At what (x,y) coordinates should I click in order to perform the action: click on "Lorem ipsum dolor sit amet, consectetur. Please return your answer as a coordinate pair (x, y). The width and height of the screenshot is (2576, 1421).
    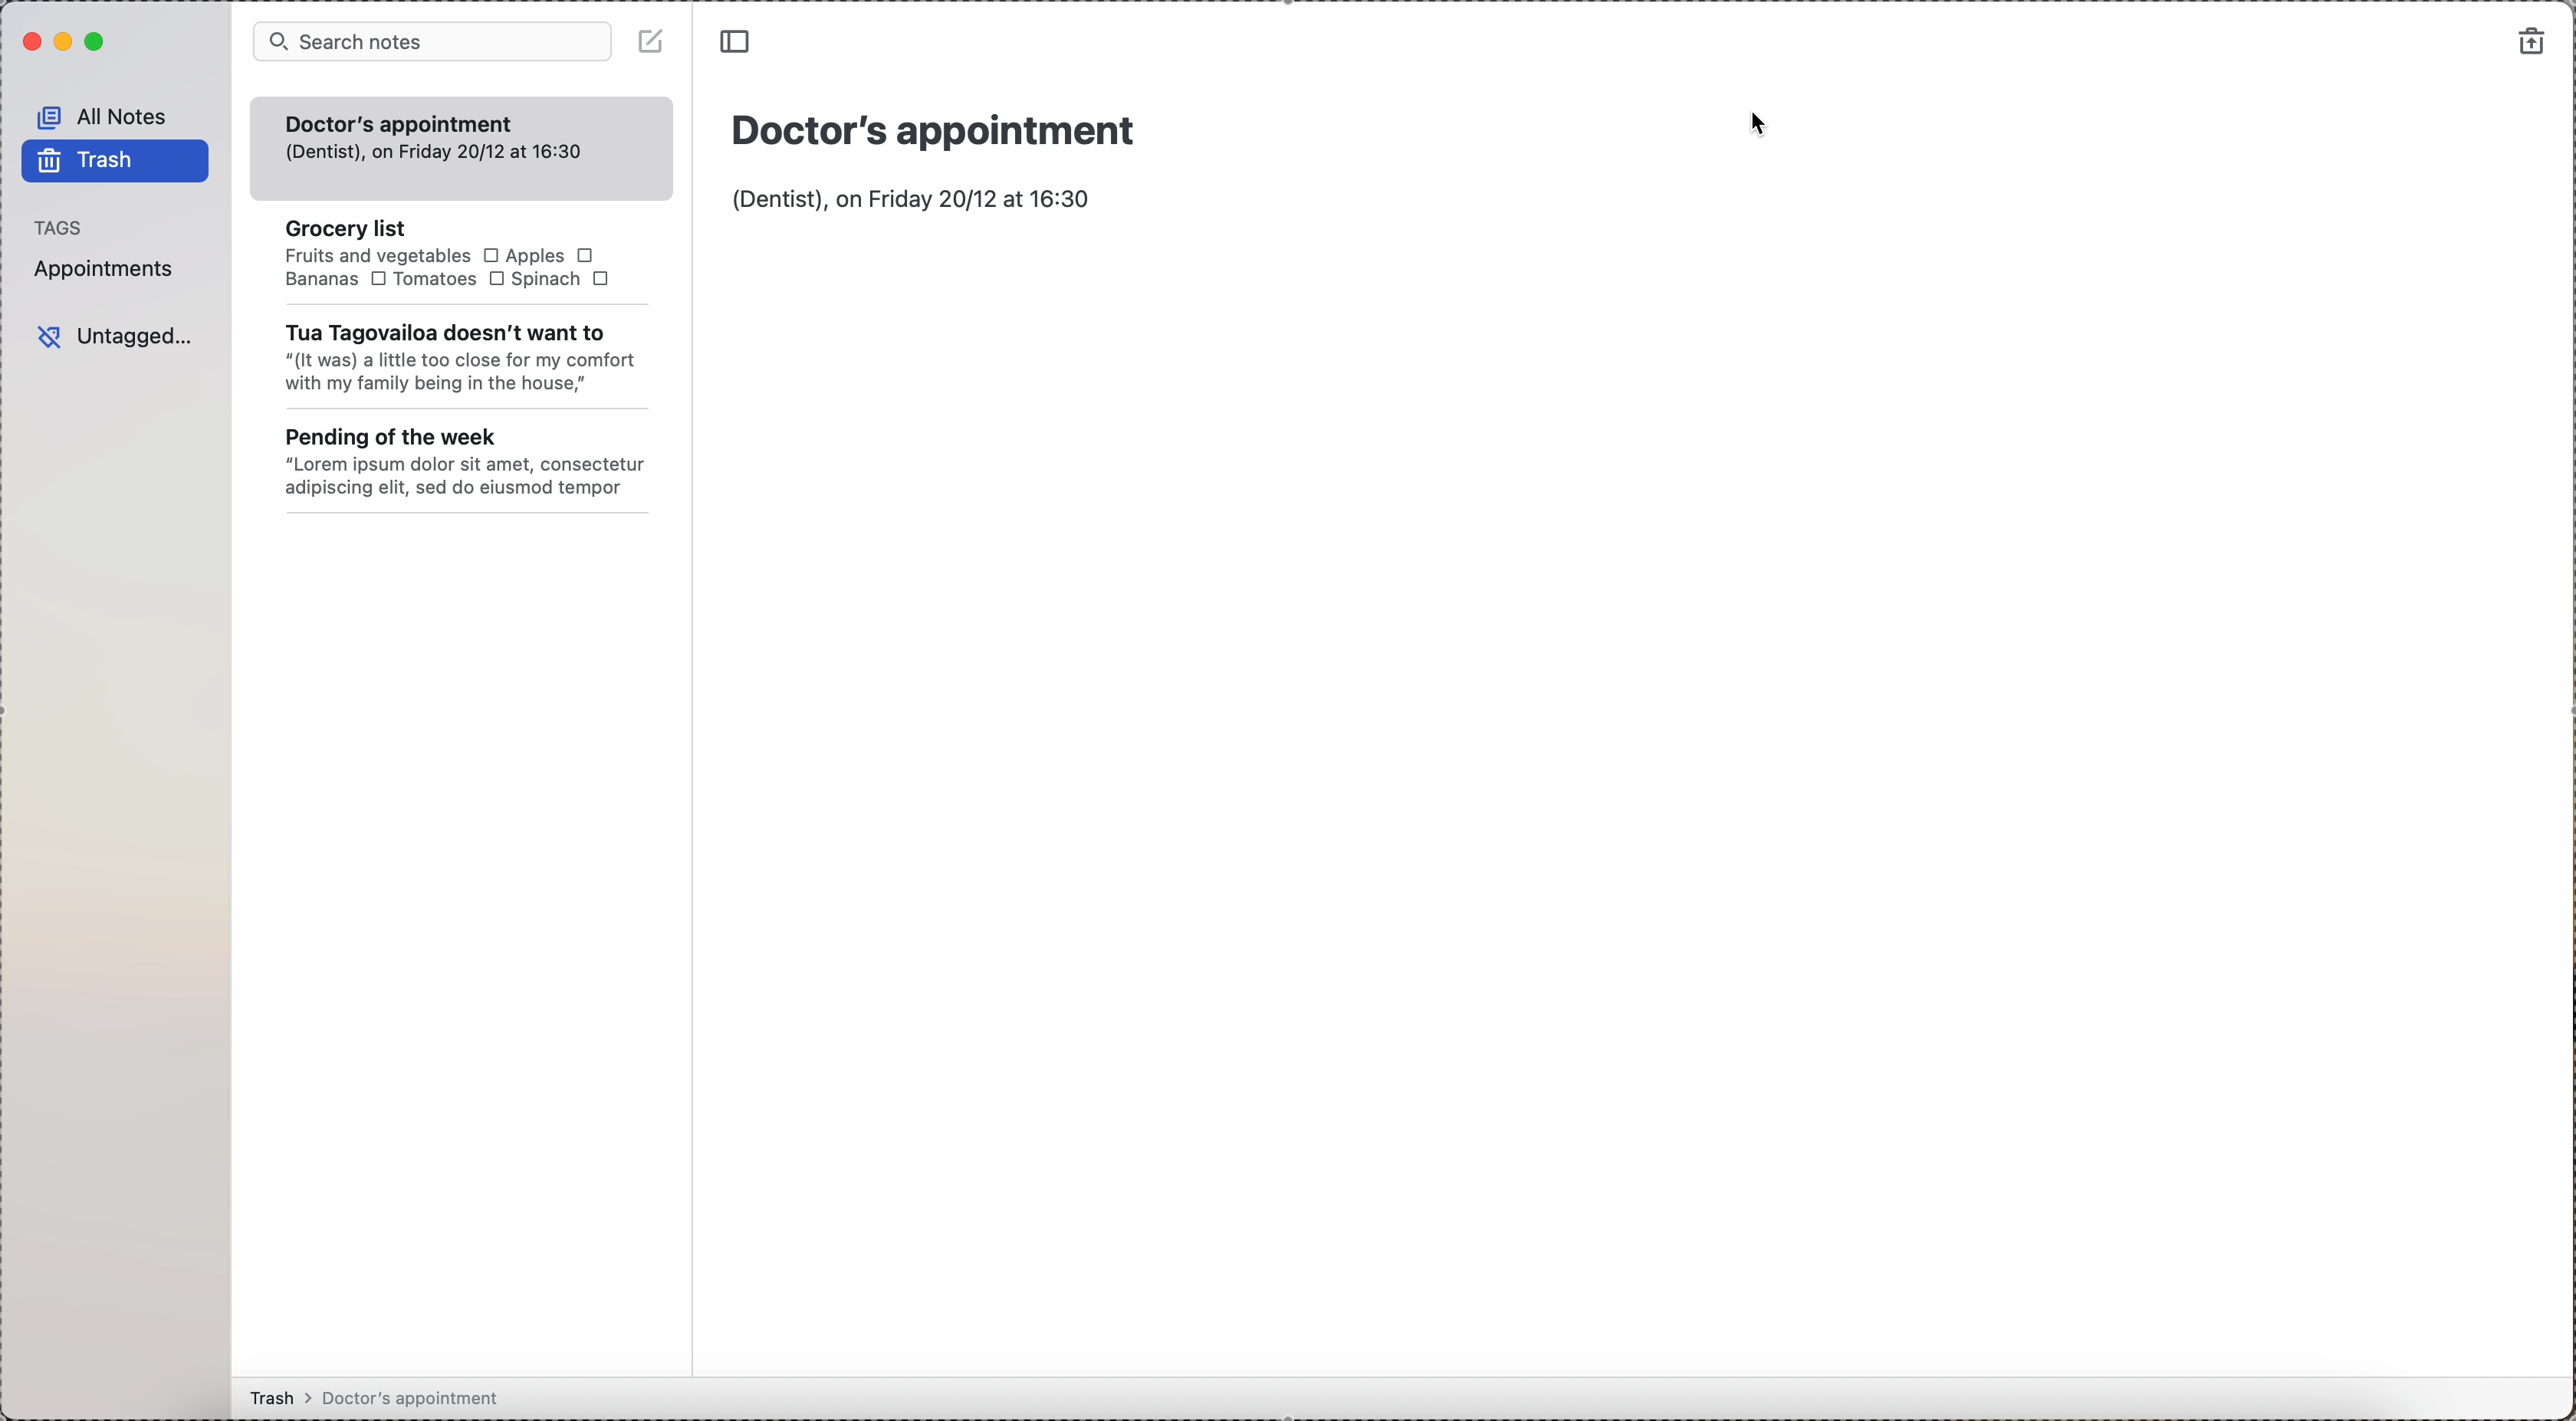
    Looking at the image, I should click on (471, 464).